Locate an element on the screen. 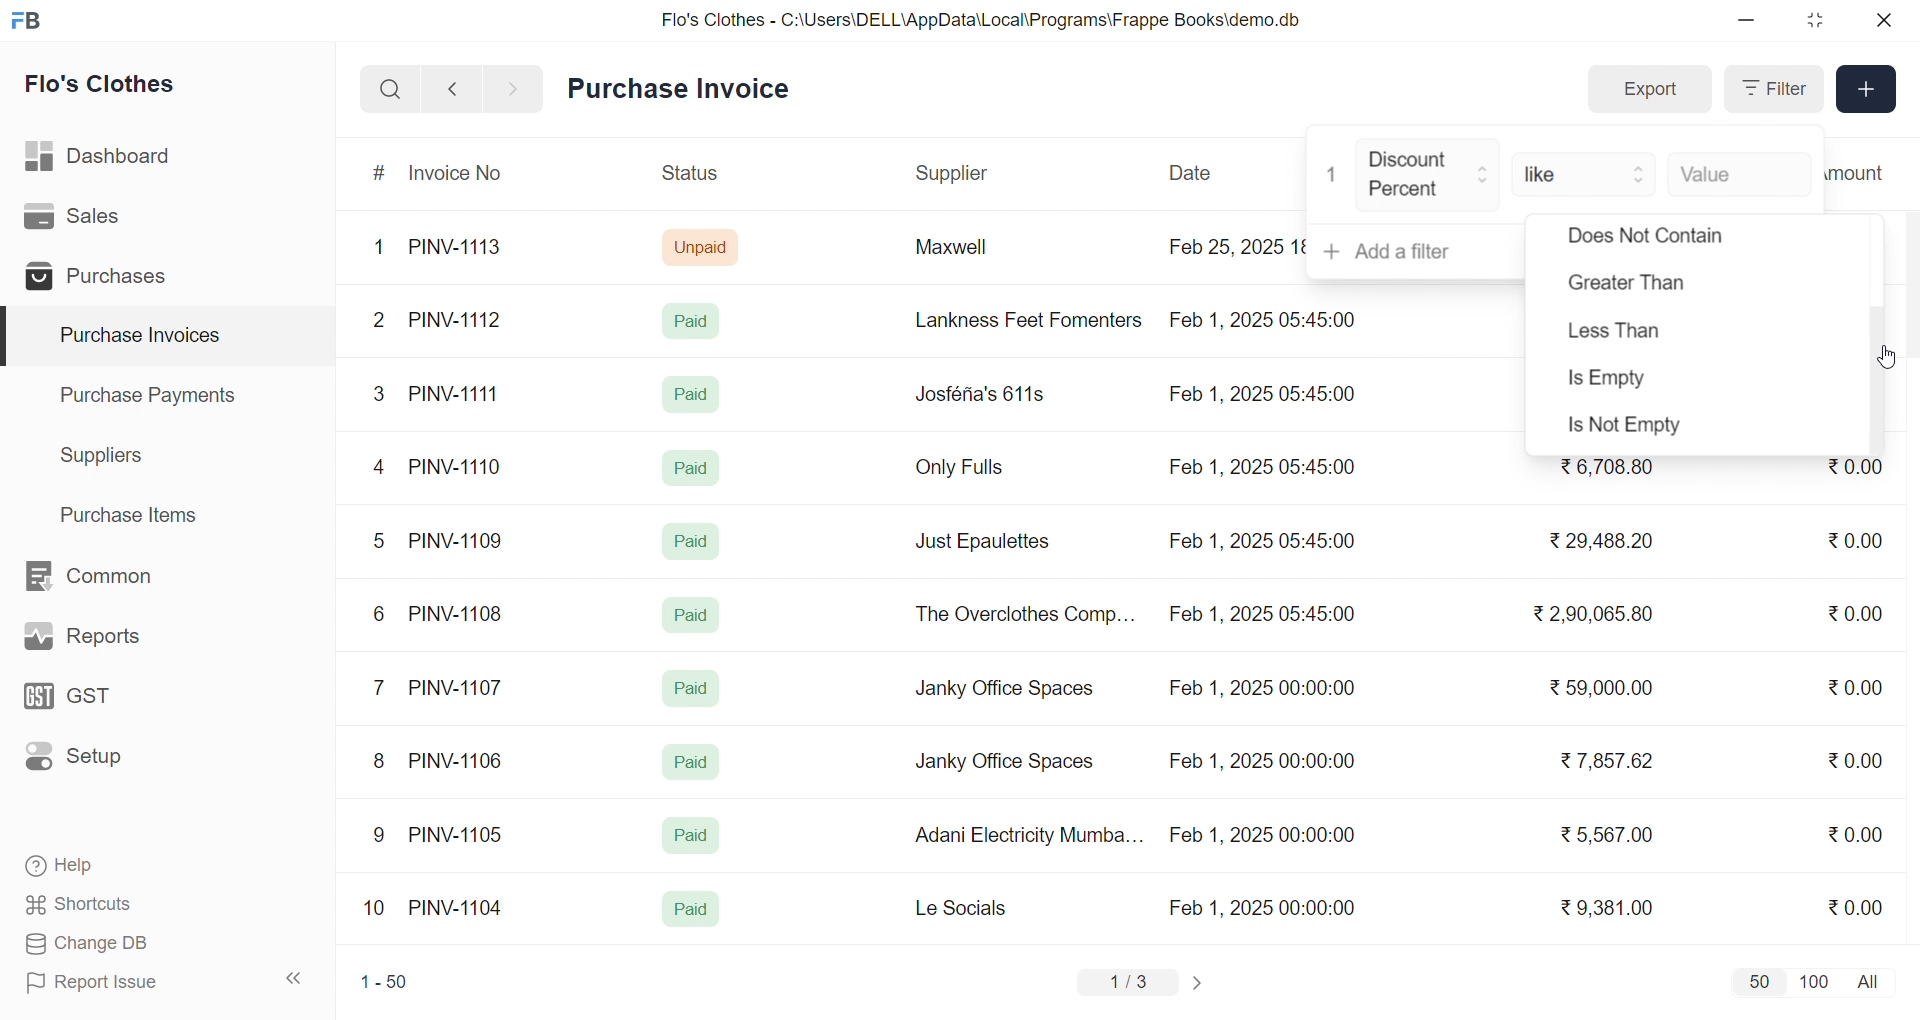 This screenshot has height=1020, width=1920. Common is located at coordinates (110, 577).